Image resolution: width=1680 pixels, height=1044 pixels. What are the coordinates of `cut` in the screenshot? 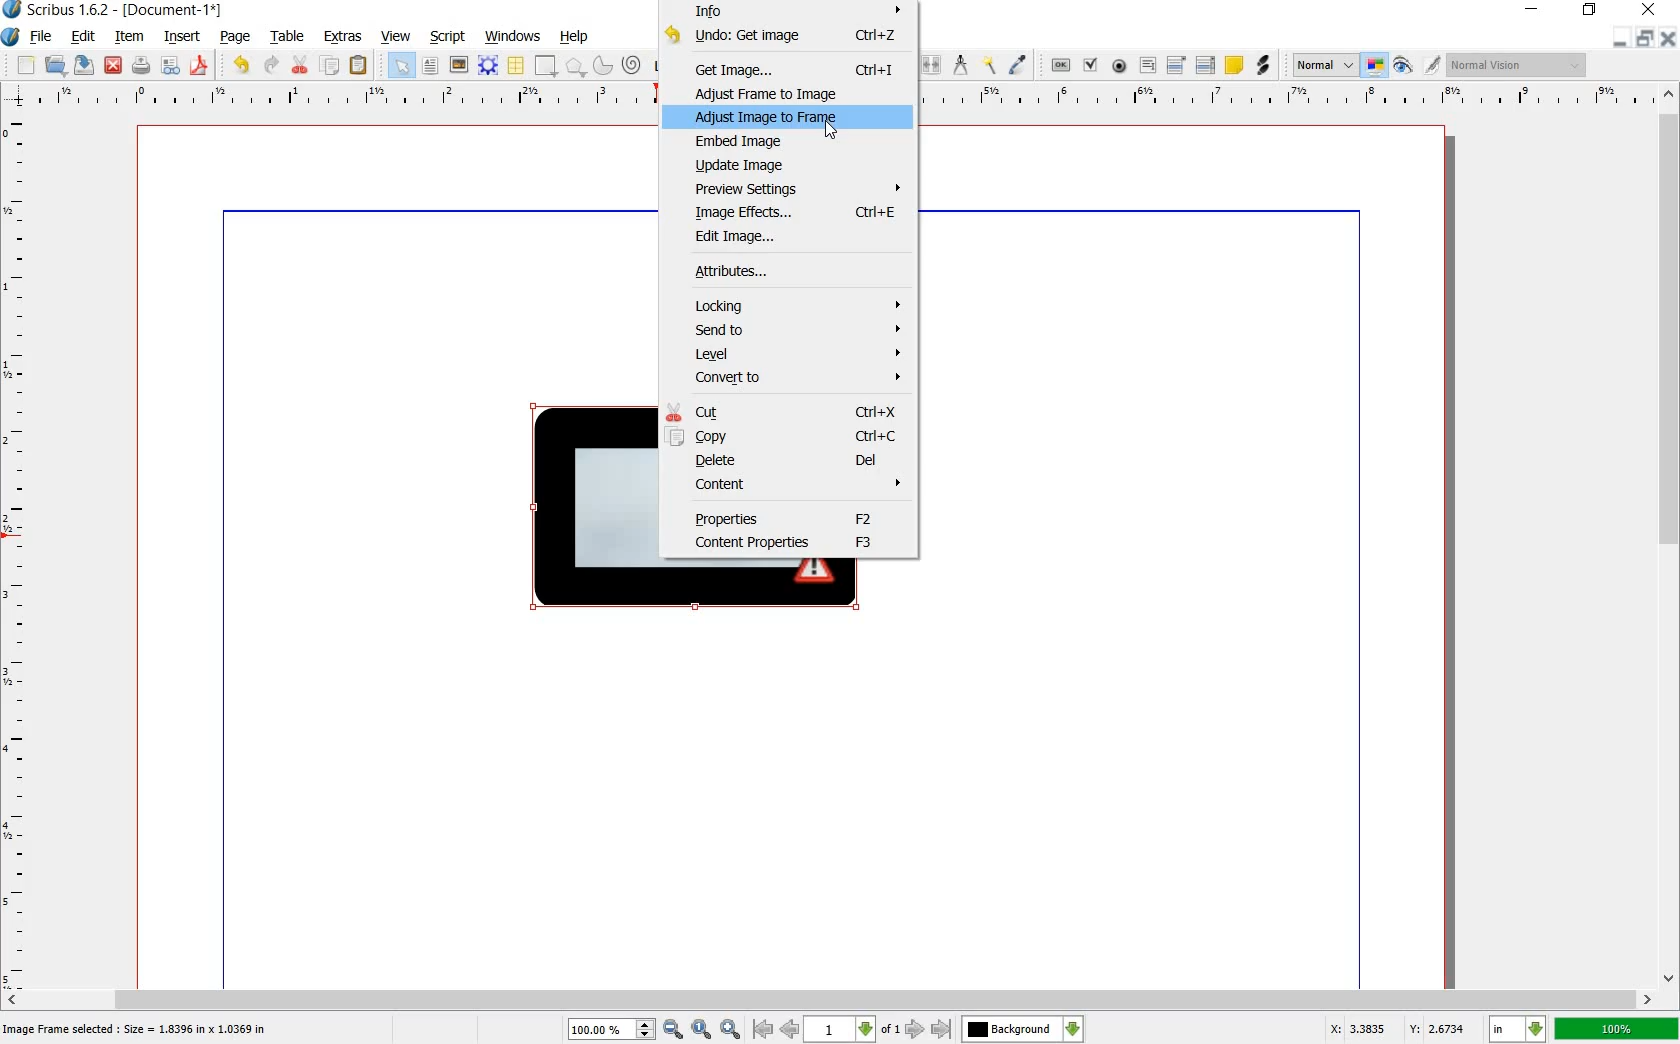 It's located at (298, 66).